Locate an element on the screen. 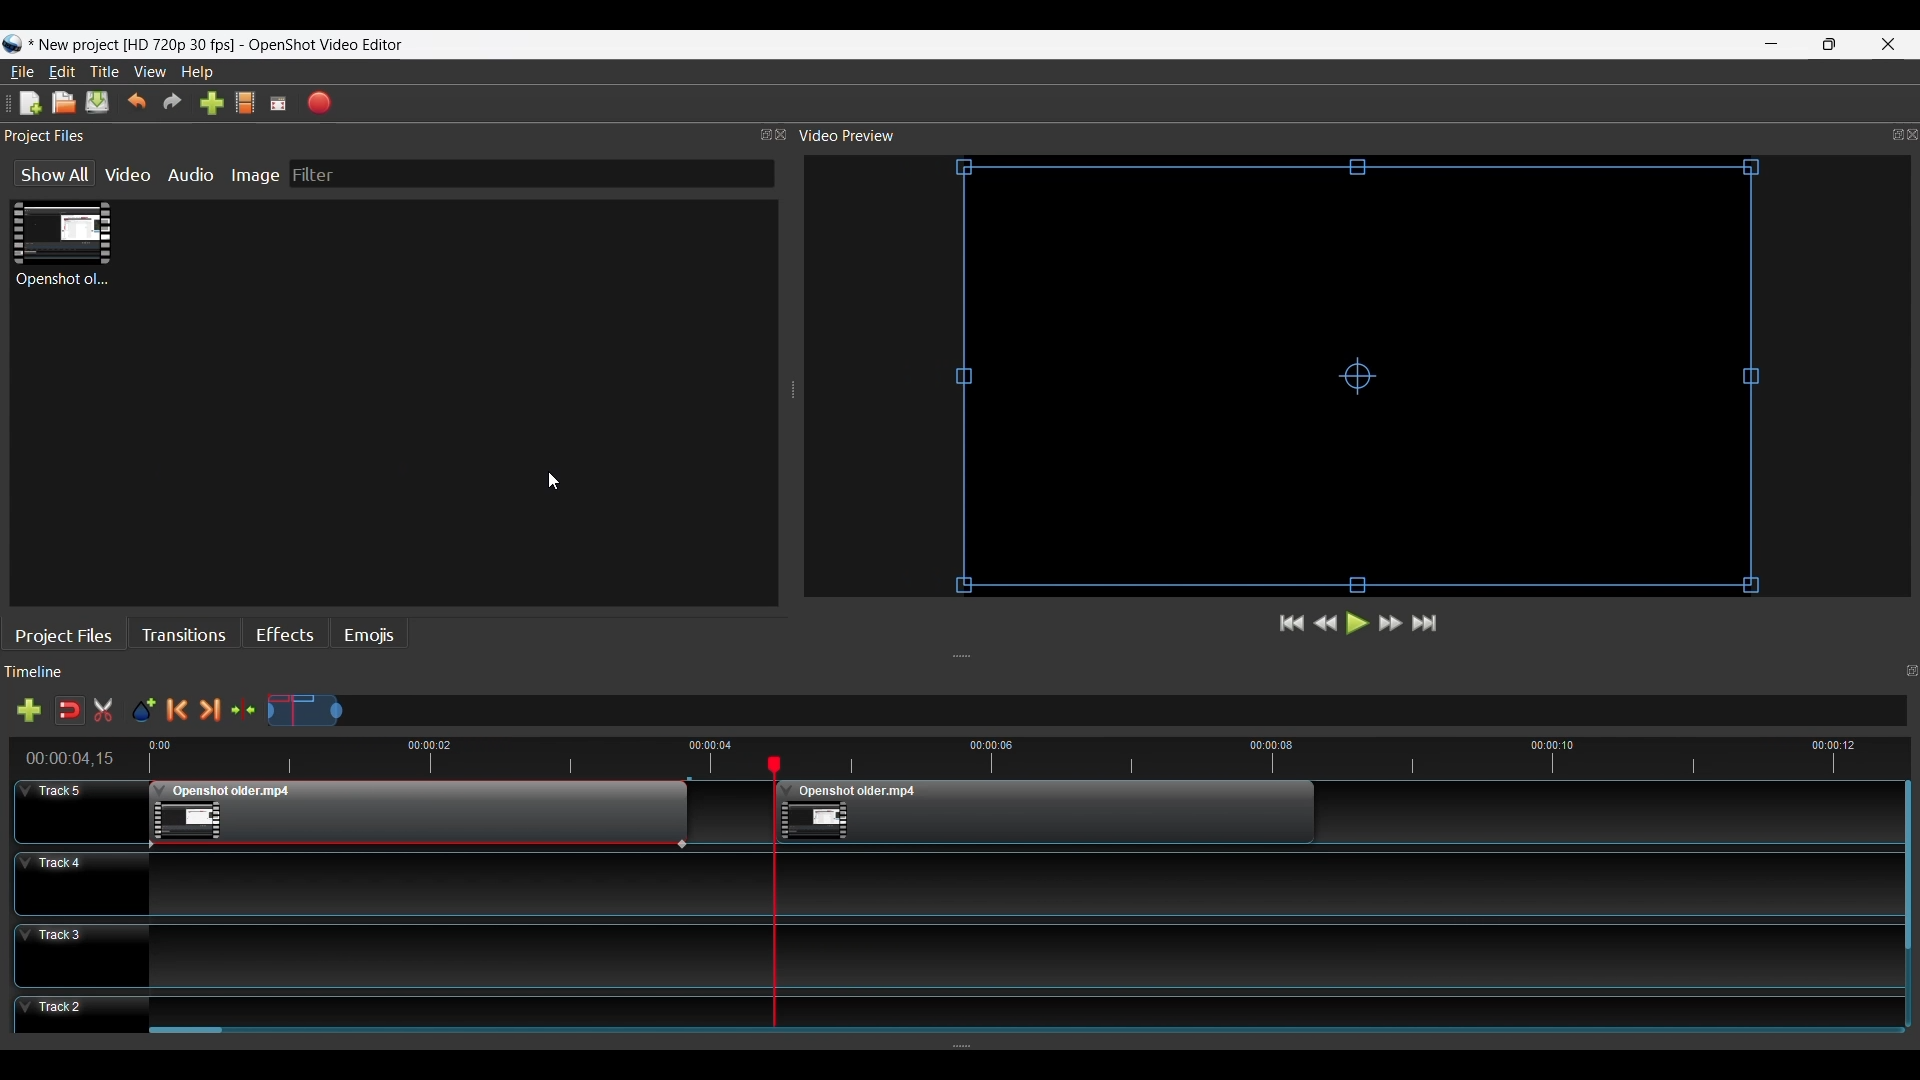 Image resolution: width=1920 pixels, height=1080 pixels. Video Preview is located at coordinates (1357, 136).